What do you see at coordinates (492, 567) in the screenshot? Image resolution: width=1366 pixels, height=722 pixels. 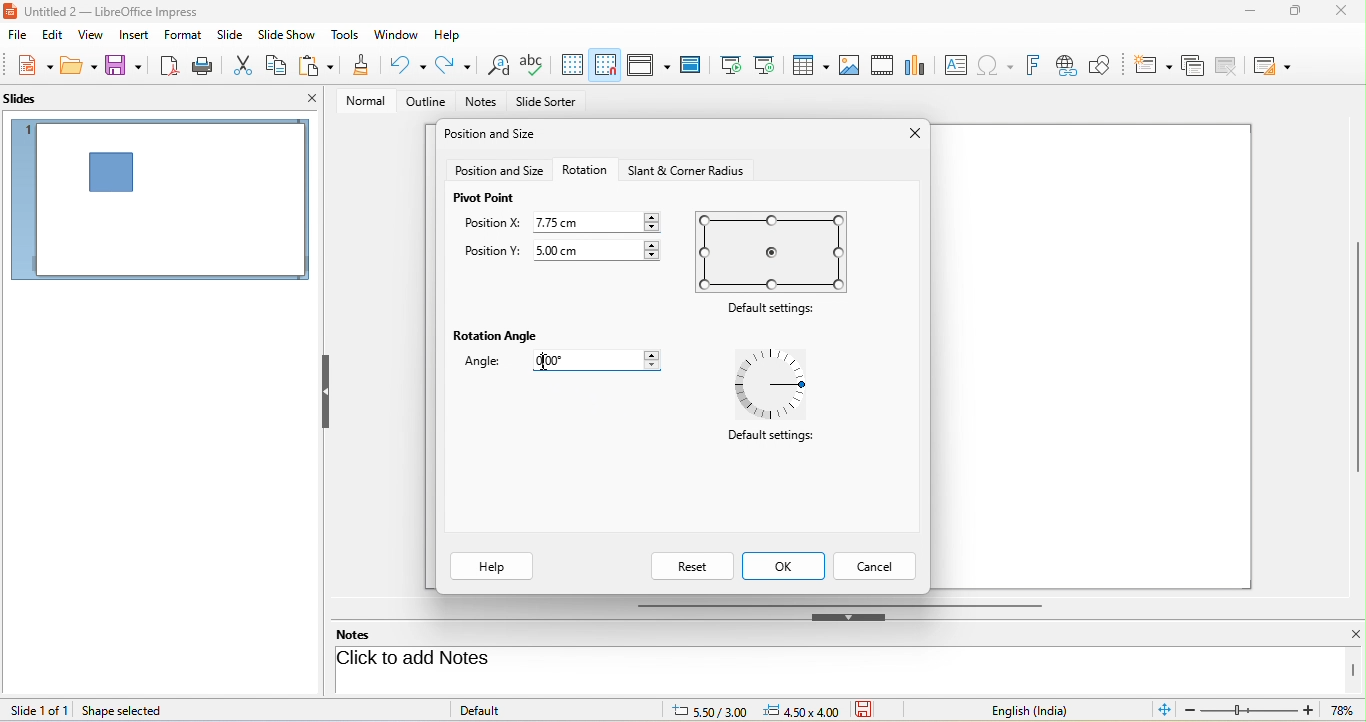 I see `help` at bounding box center [492, 567].